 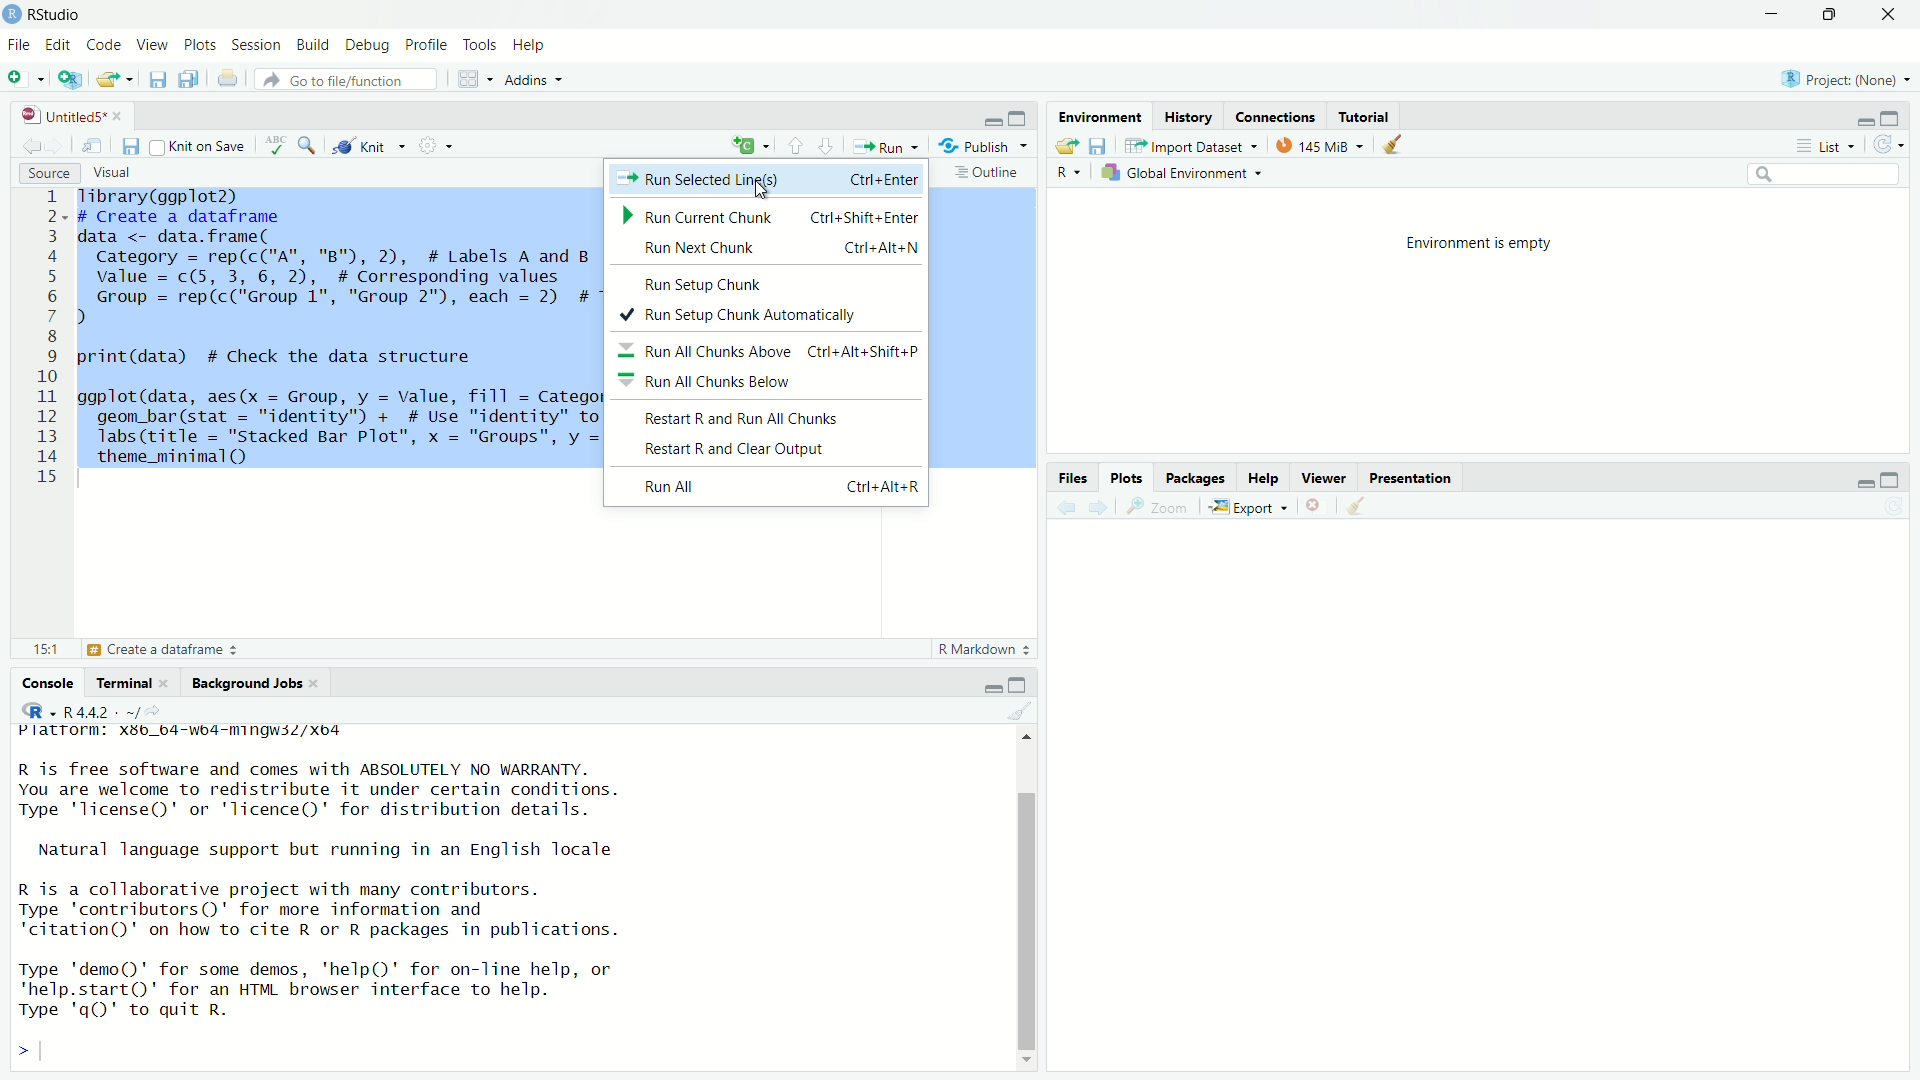 What do you see at coordinates (764, 414) in the screenshot?
I see `Restart R and Run All Chunks` at bounding box center [764, 414].